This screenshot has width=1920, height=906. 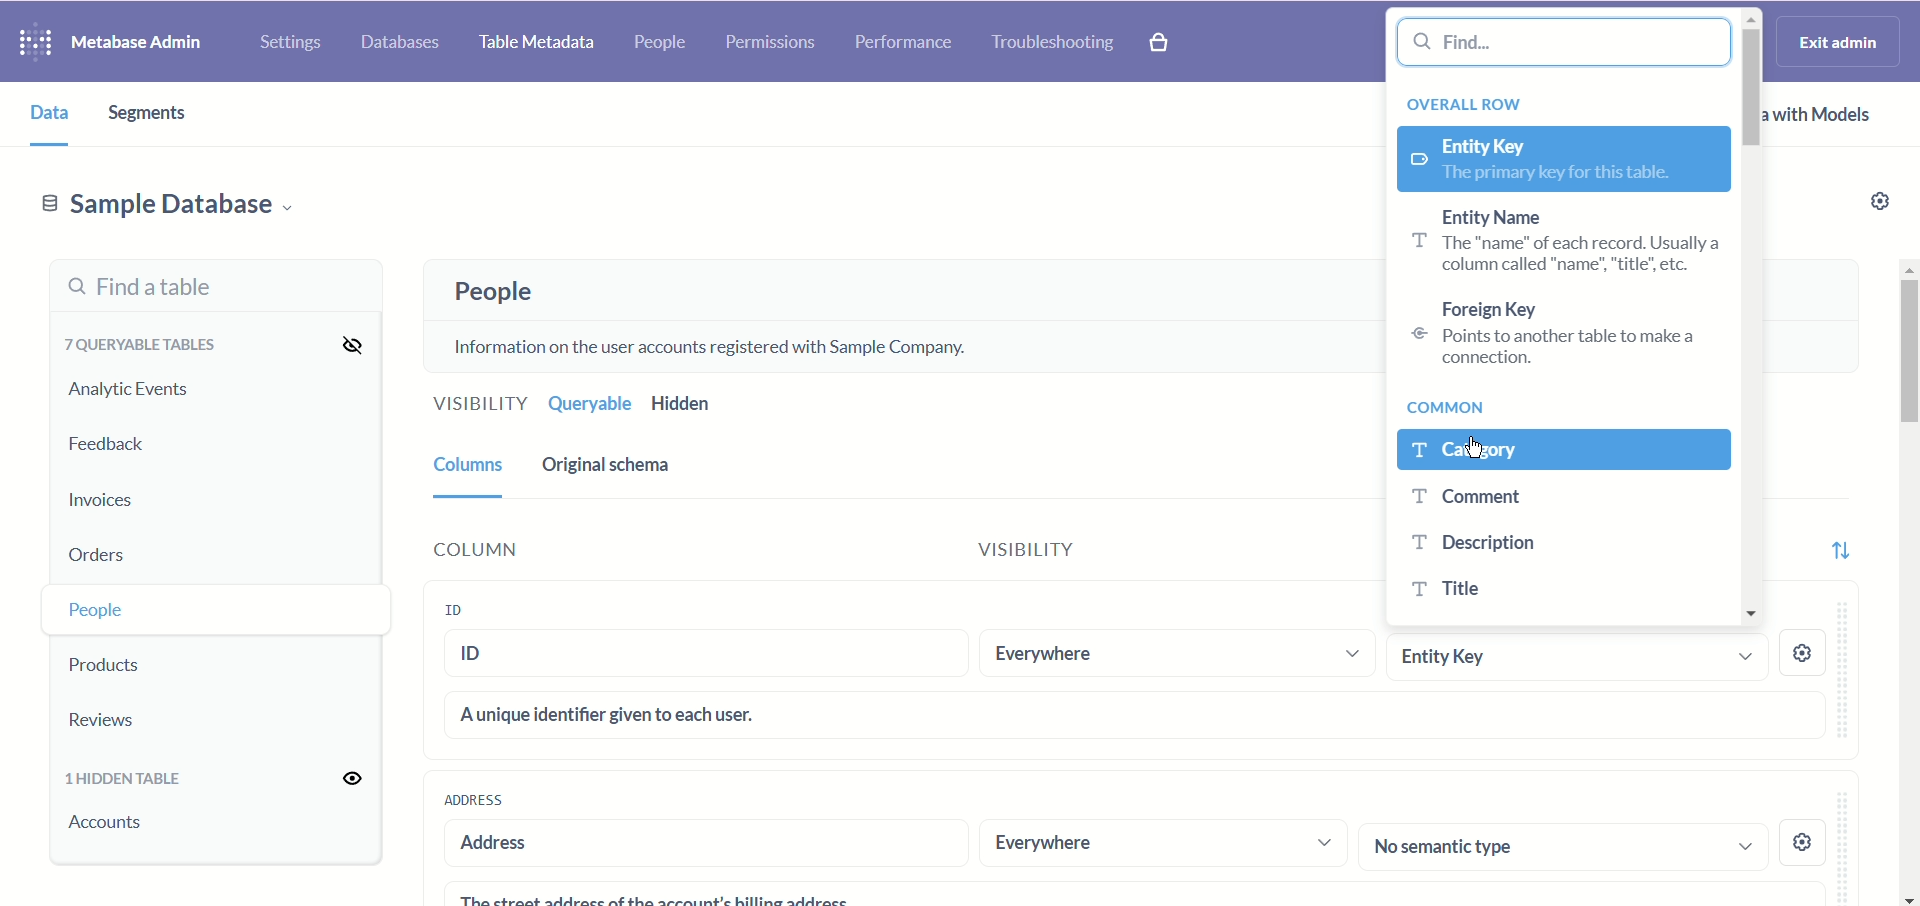 I want to click on Visibility, so click(x=475, y=406).